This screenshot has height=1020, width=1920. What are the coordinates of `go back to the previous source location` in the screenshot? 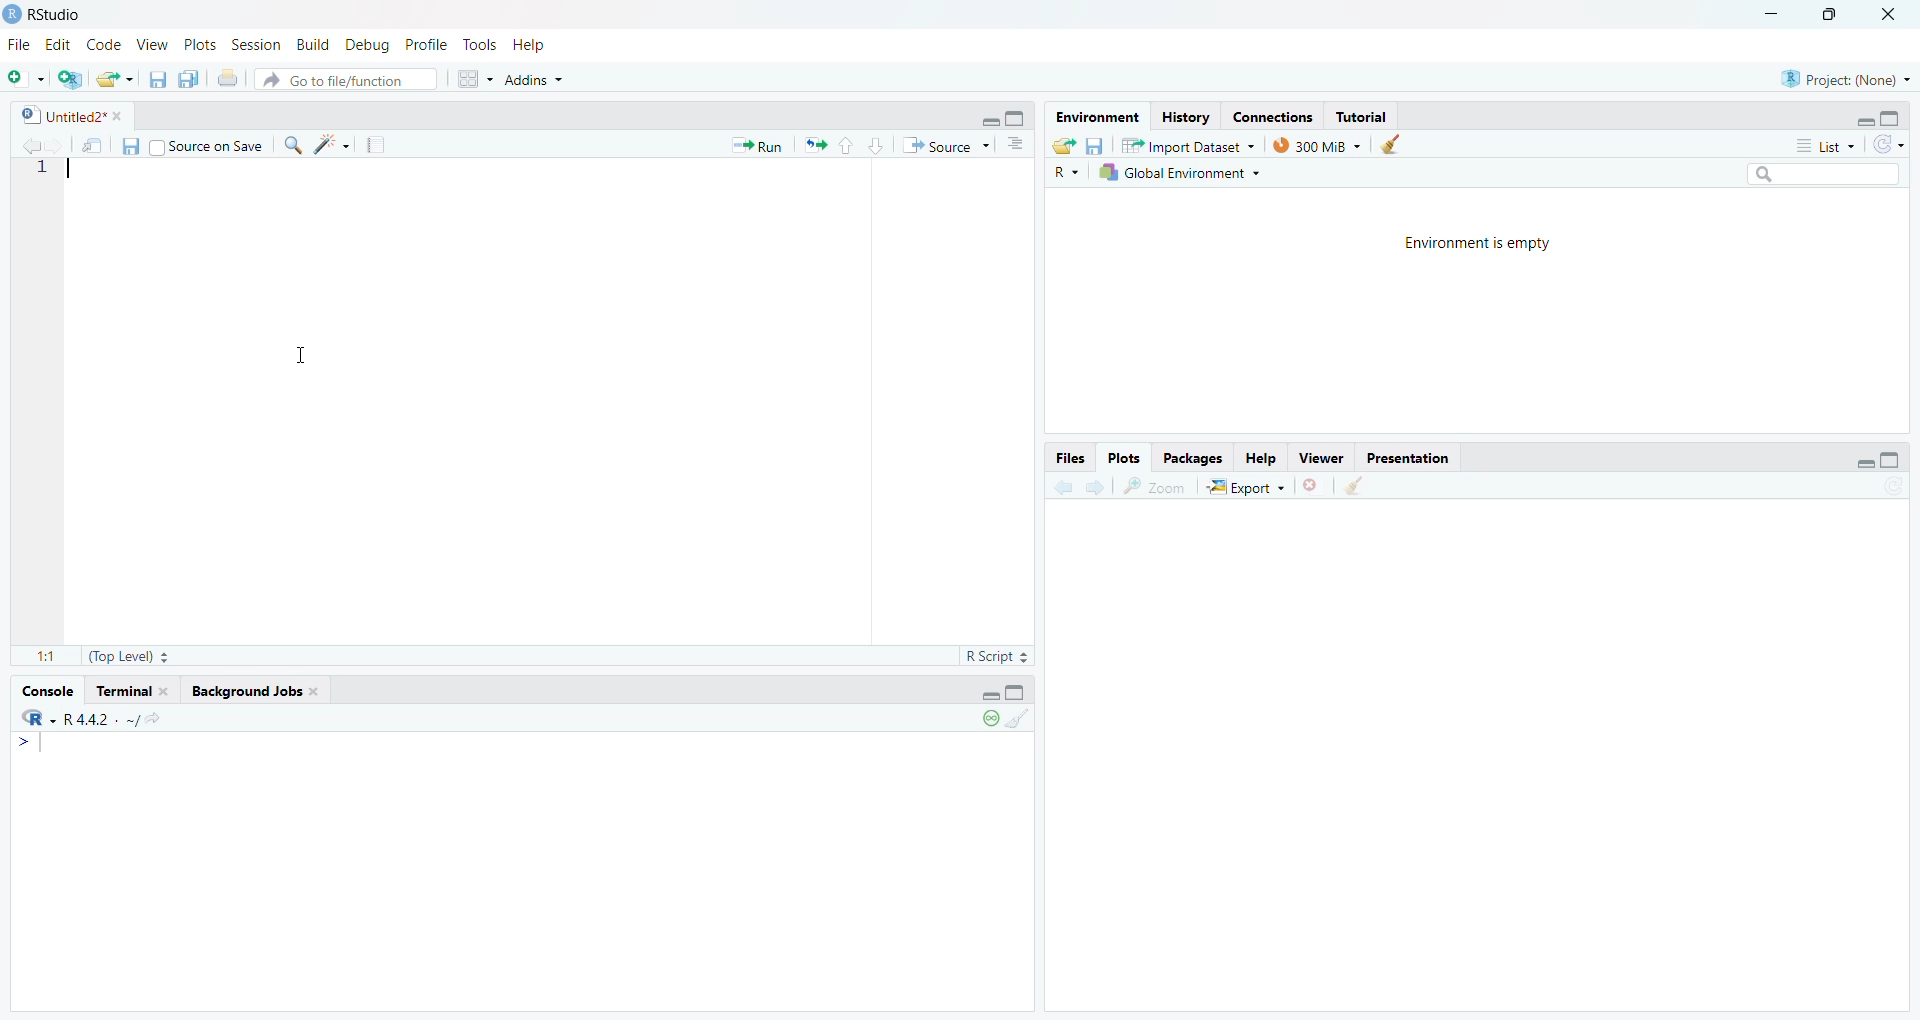 It's located at (27, 147).